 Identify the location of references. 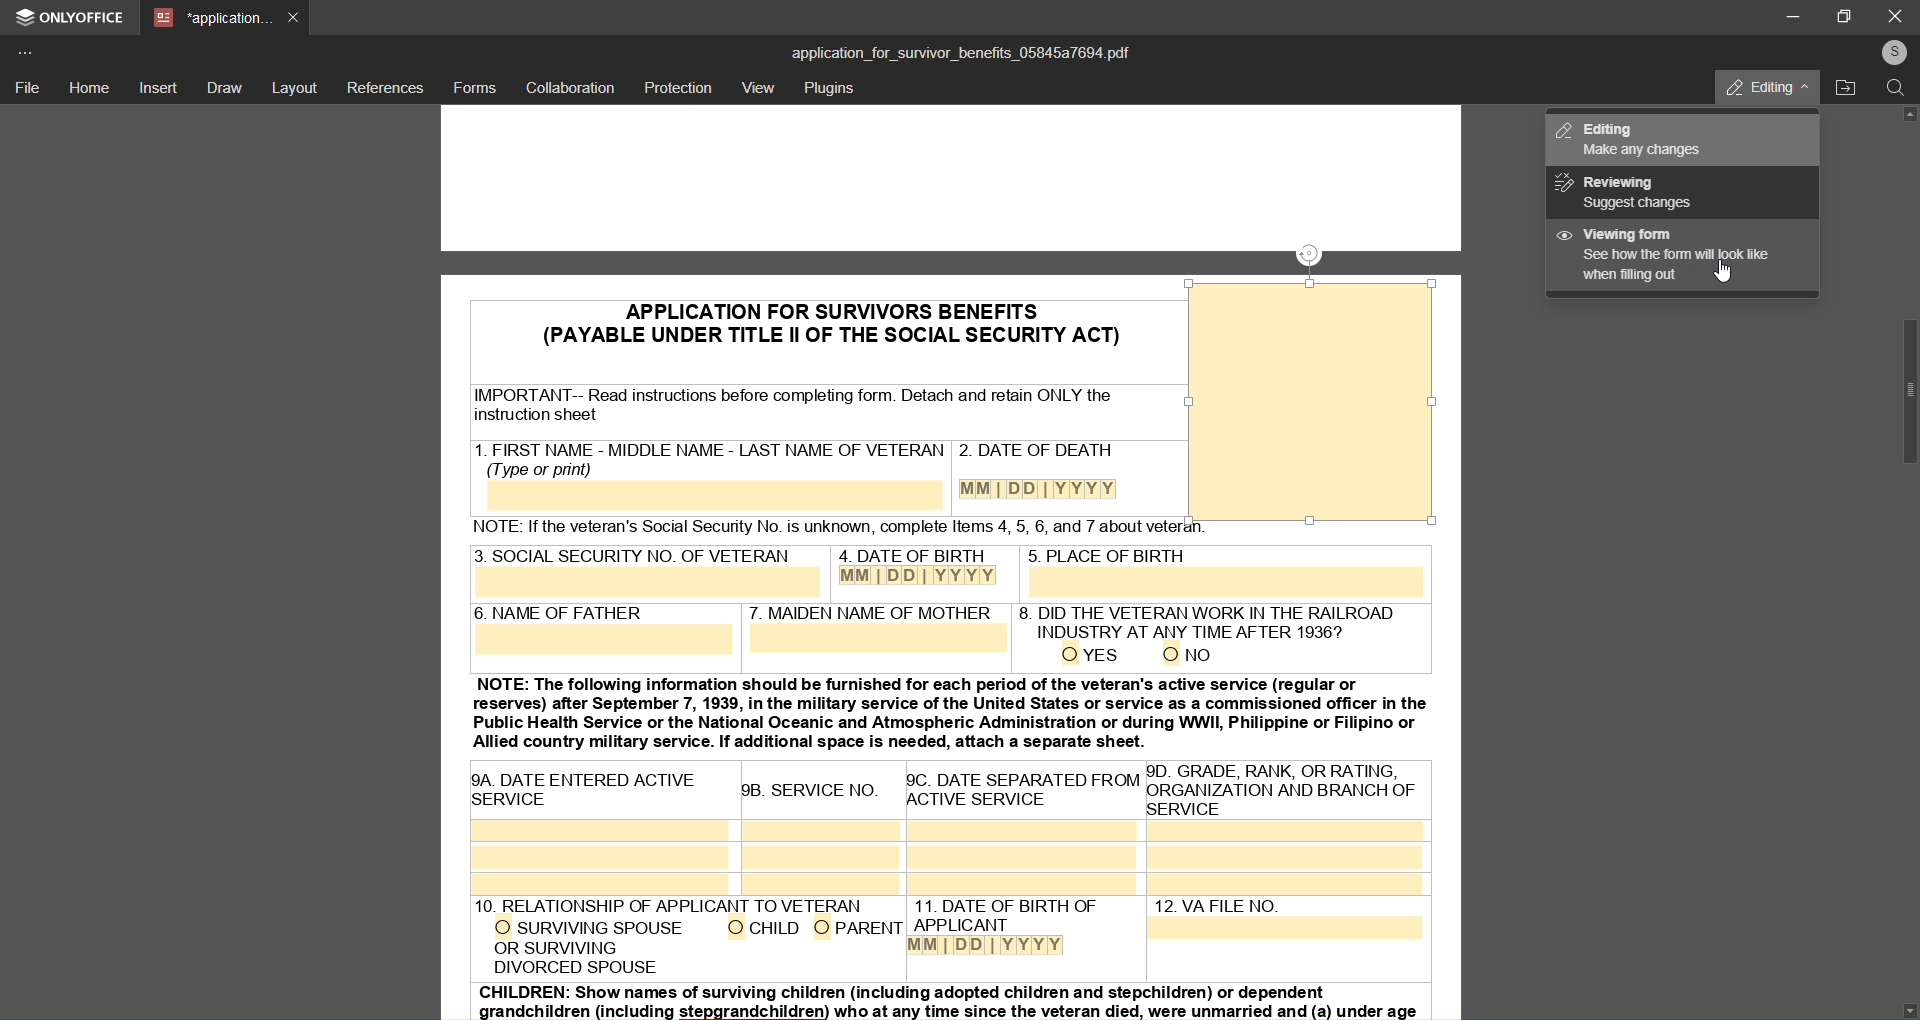
(386, 87).